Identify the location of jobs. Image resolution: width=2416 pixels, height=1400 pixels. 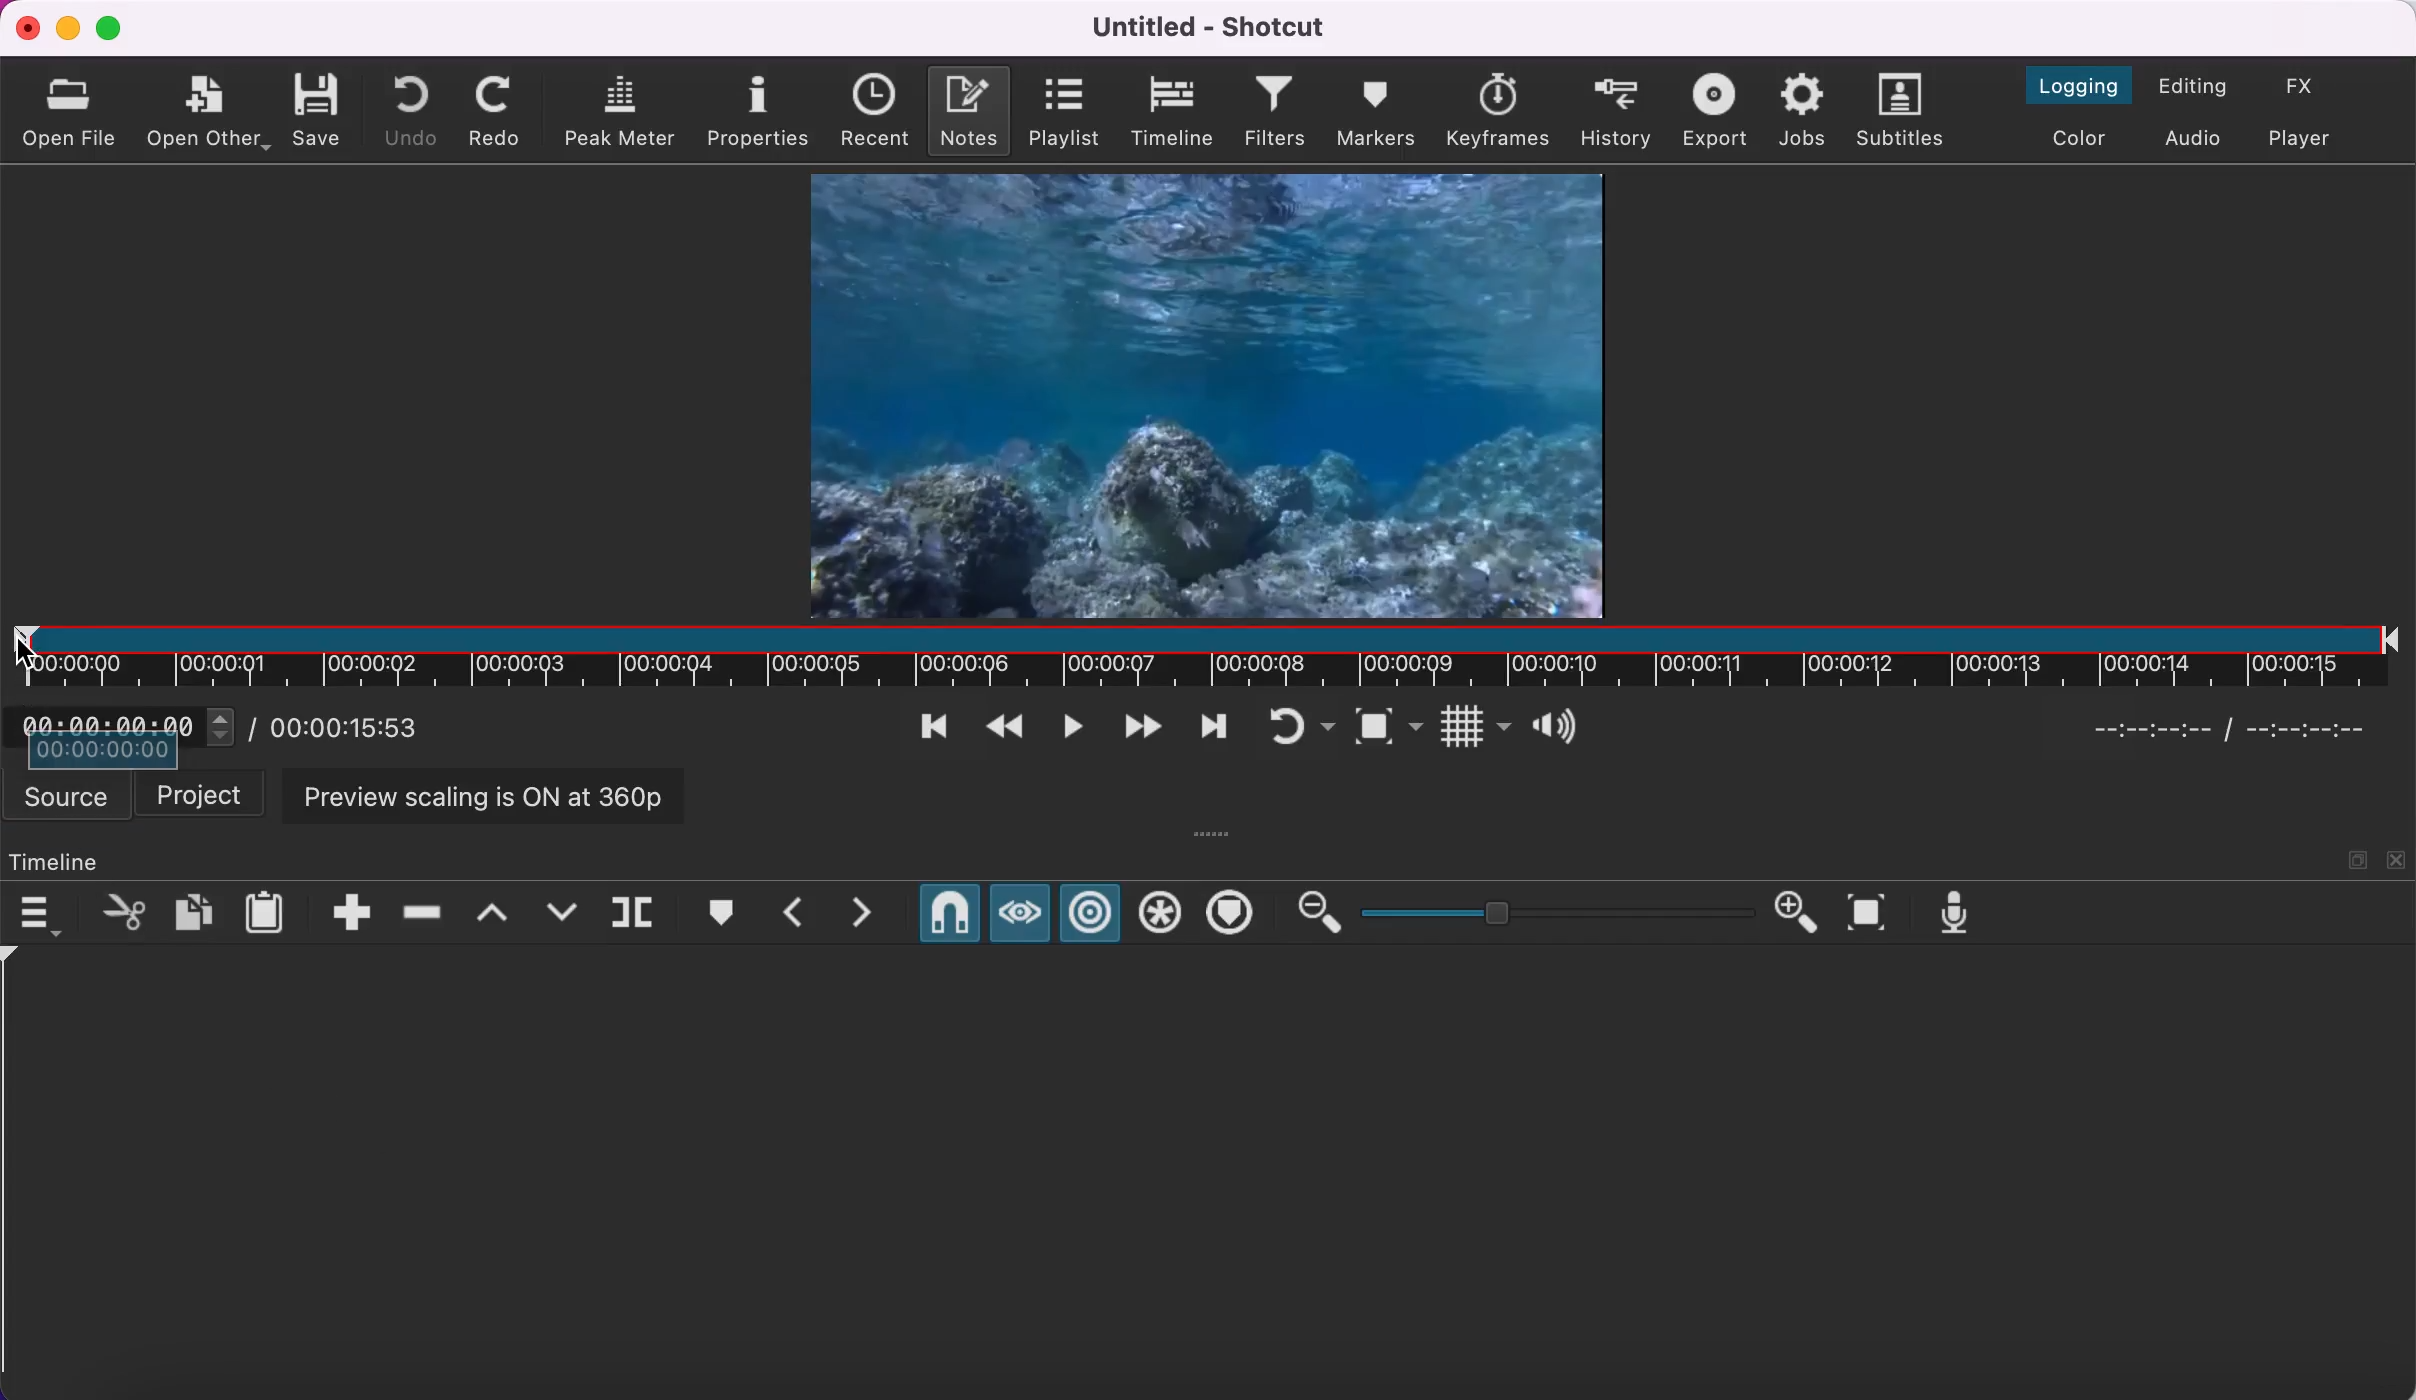
(1804, 112).